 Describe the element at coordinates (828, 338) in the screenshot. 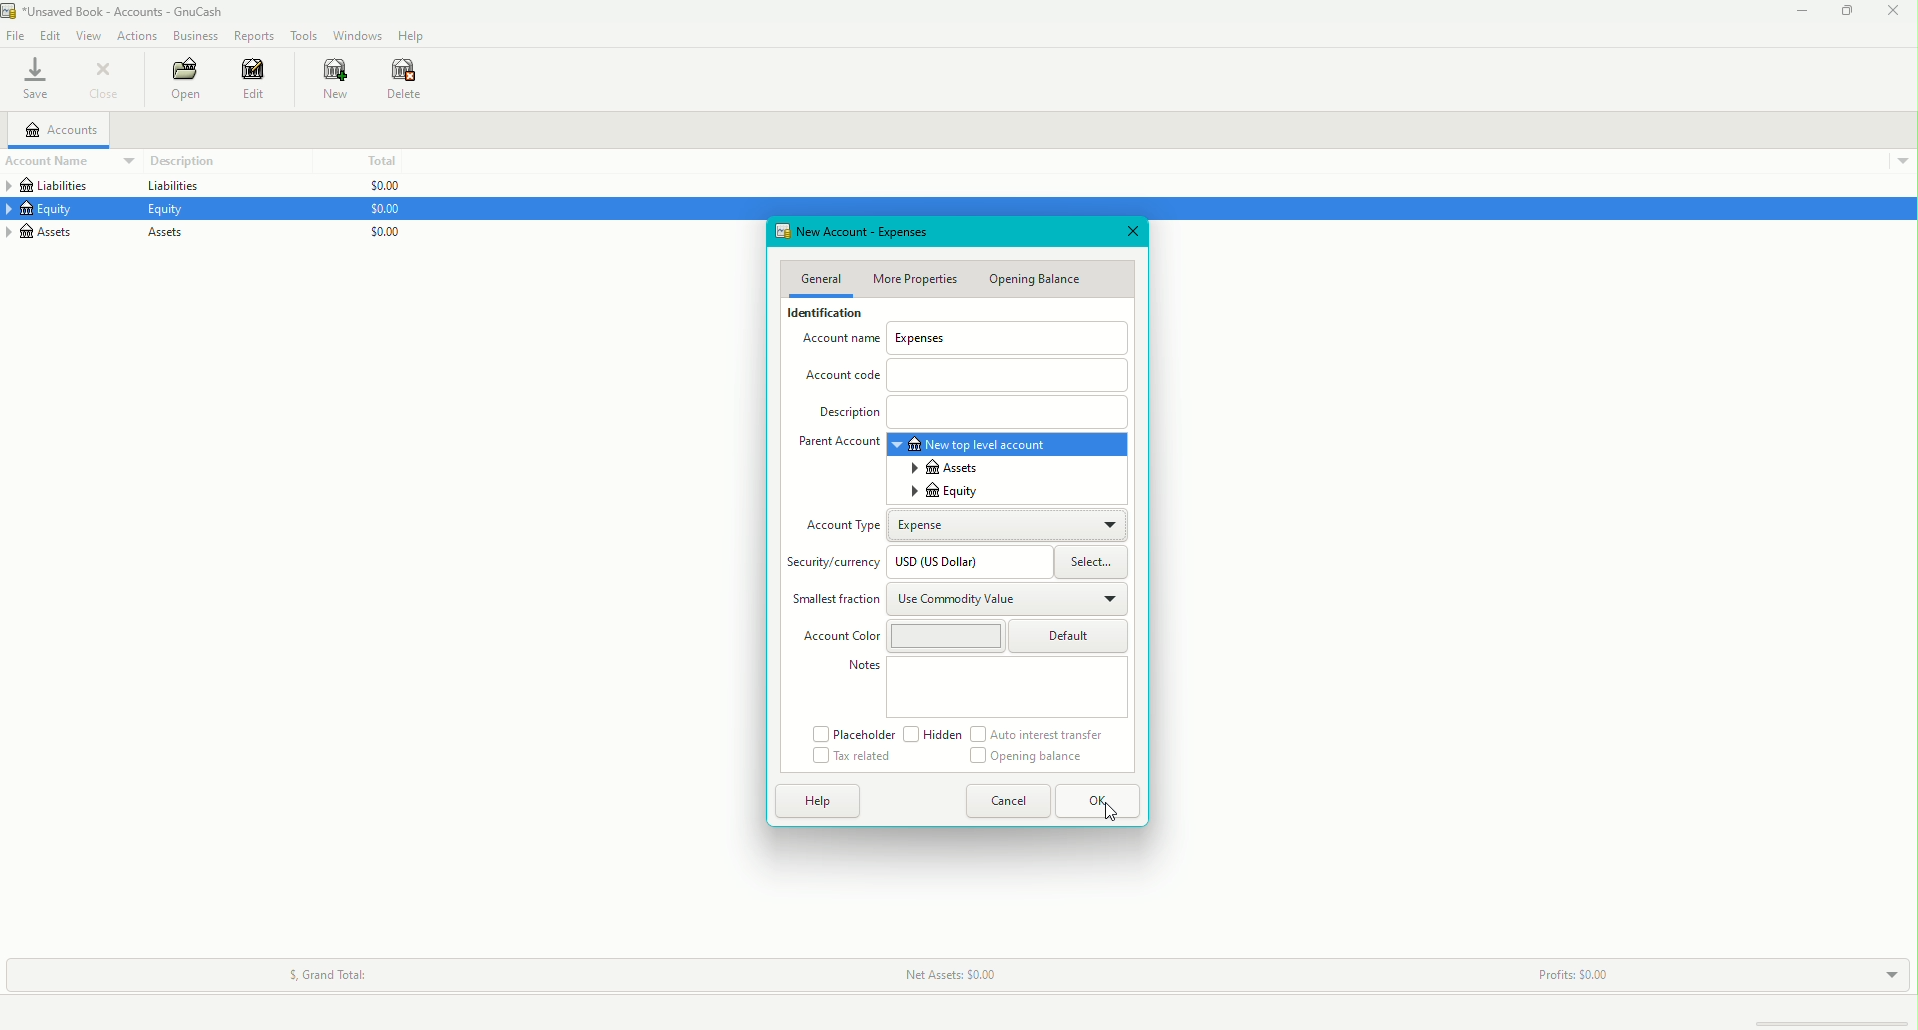

I see `Account Name` at that location.